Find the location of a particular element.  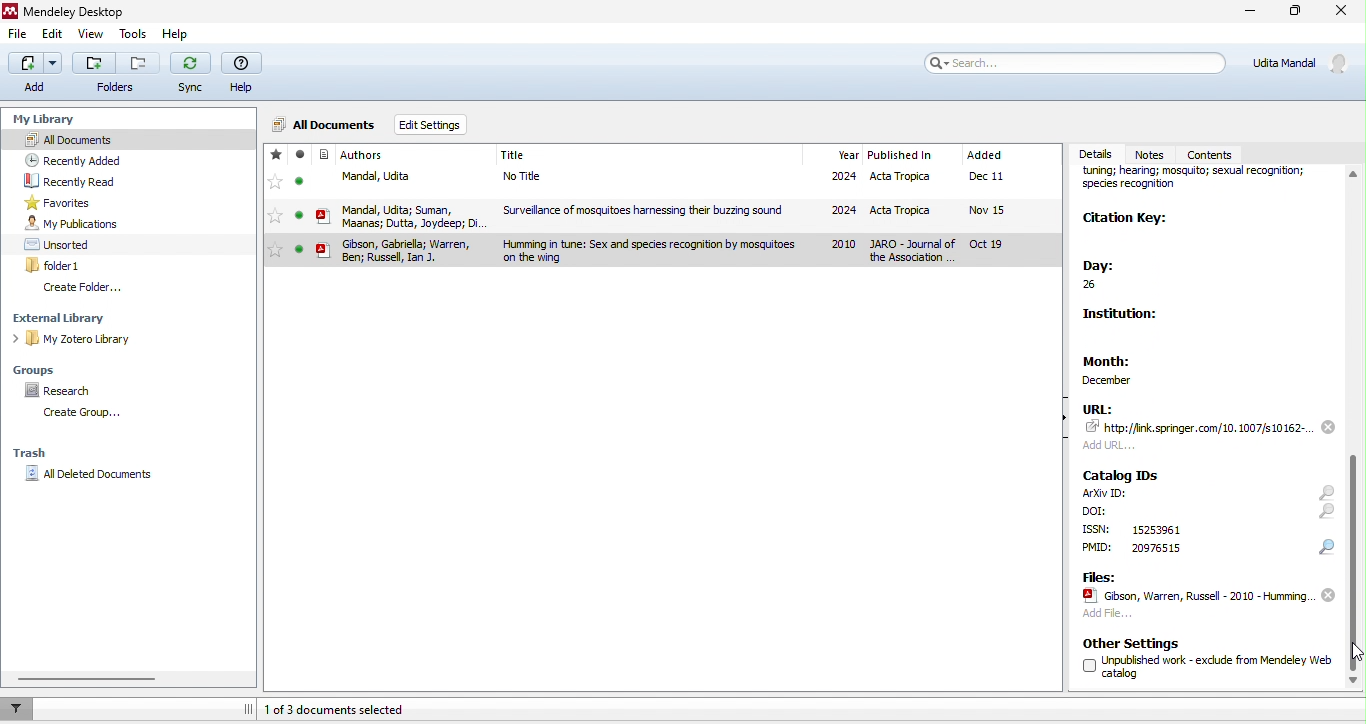

institution is located at coordinates (1127, 318).